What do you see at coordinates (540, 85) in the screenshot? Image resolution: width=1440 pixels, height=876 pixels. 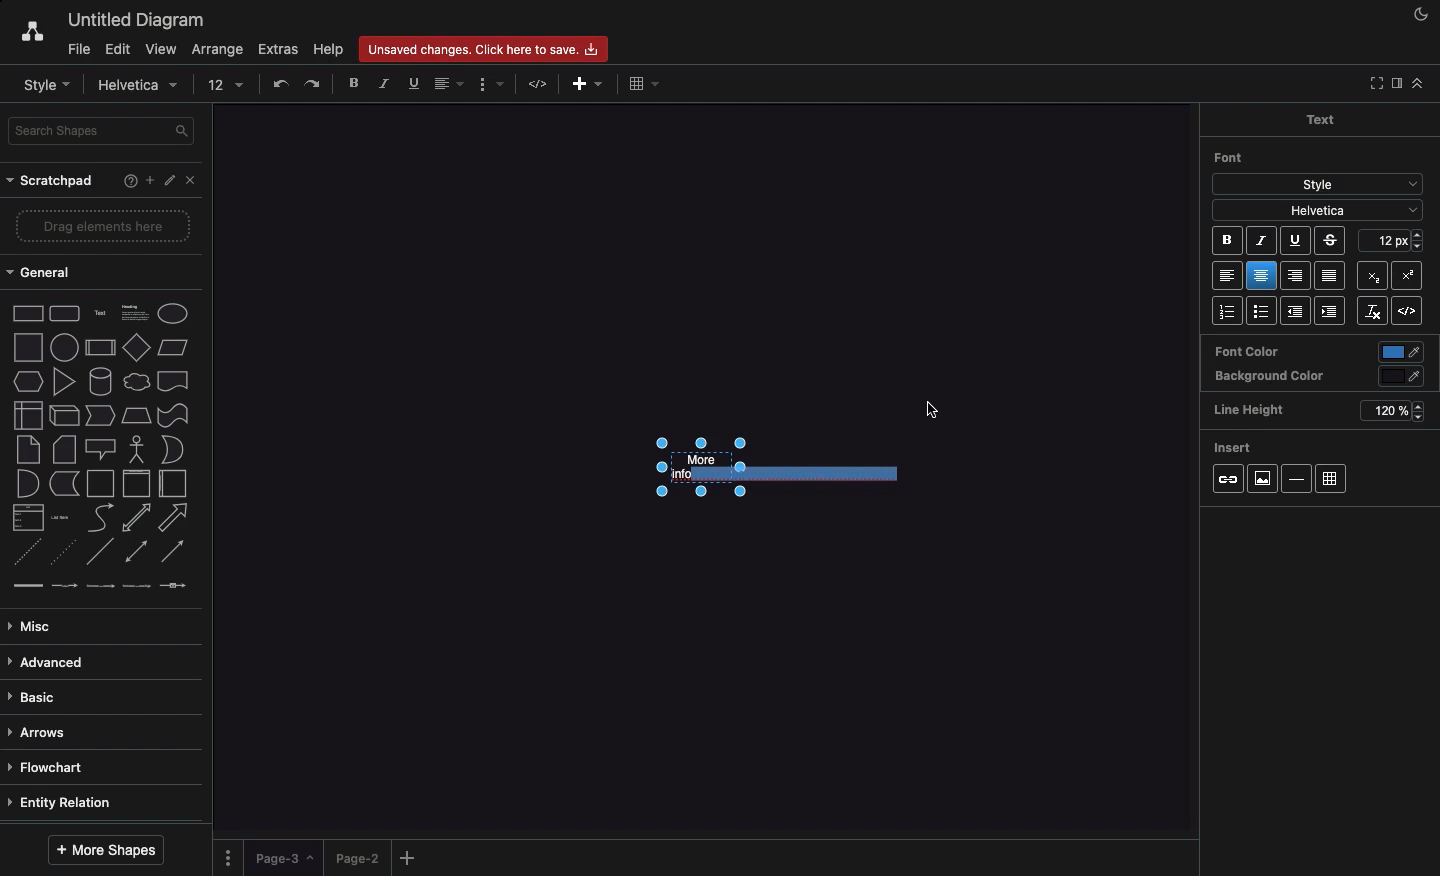 I see `HTML` at bounding box center [540, 85].